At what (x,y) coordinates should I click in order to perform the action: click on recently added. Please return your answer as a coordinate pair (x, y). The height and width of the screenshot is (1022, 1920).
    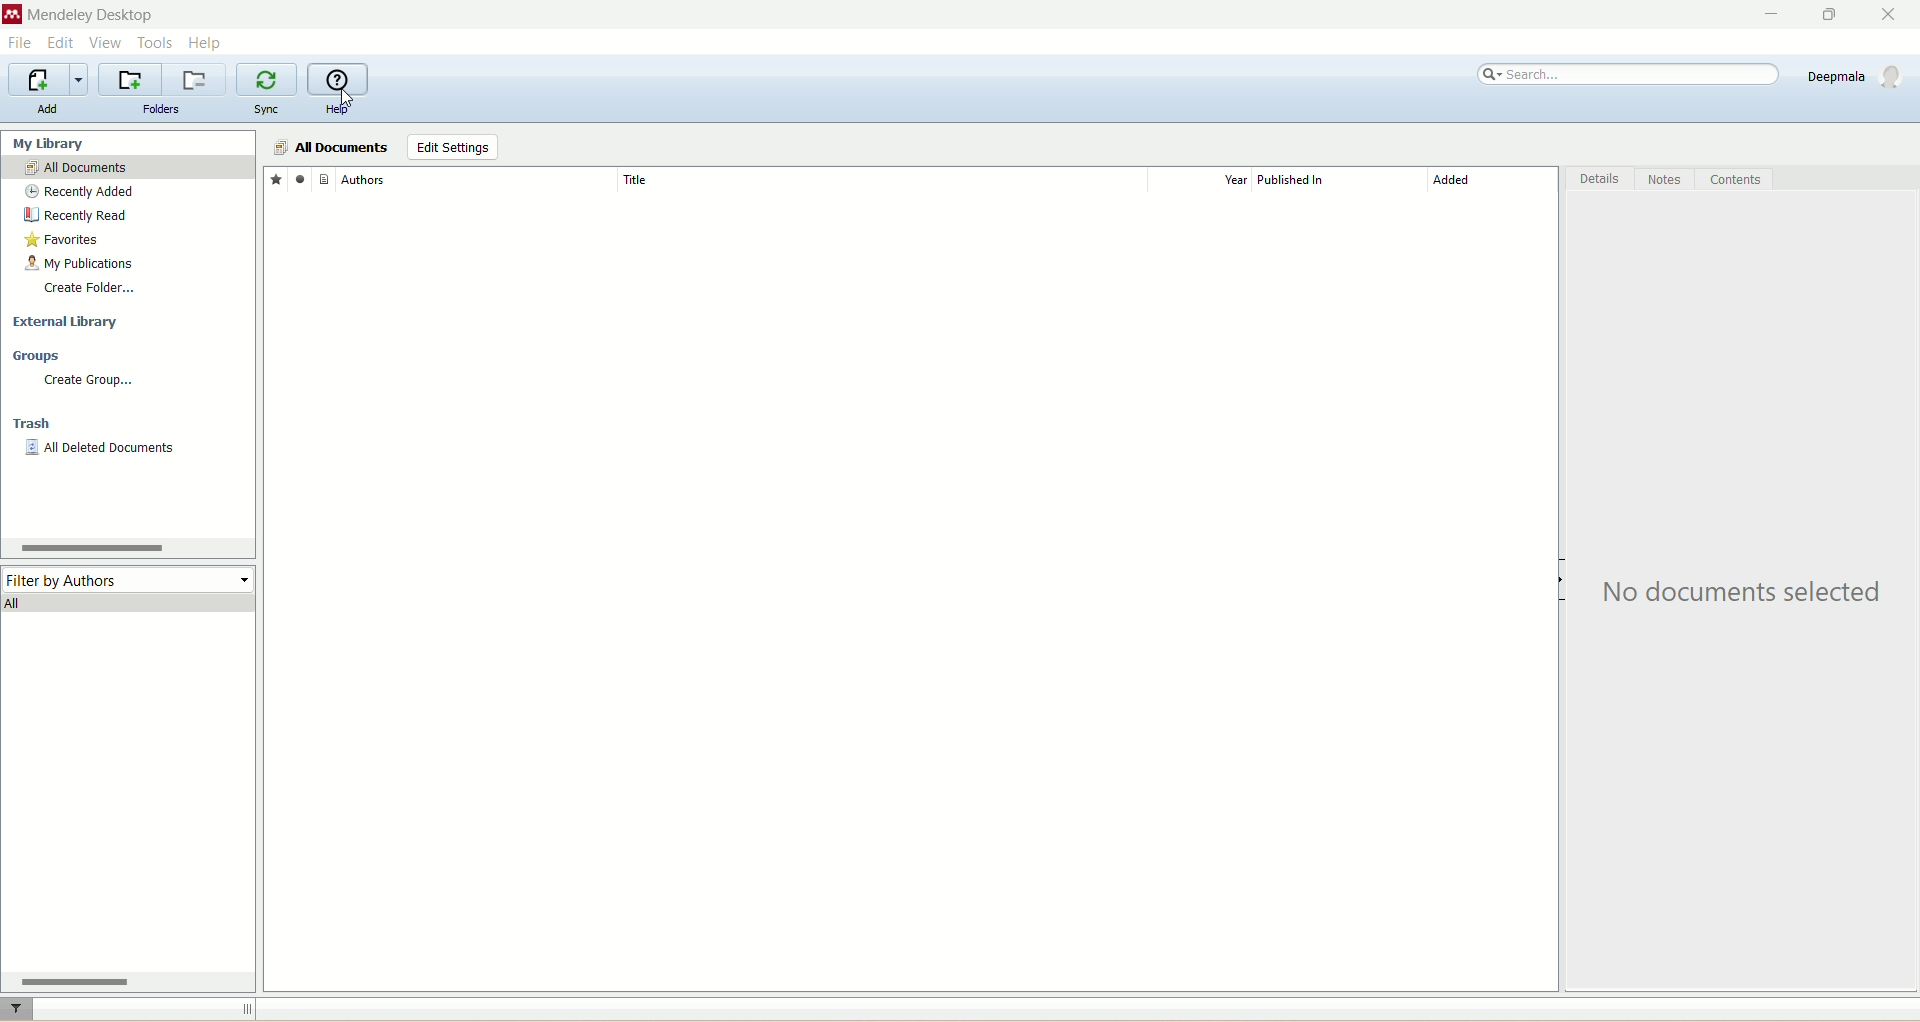
    Looking at the image, I should click on (79, 193).